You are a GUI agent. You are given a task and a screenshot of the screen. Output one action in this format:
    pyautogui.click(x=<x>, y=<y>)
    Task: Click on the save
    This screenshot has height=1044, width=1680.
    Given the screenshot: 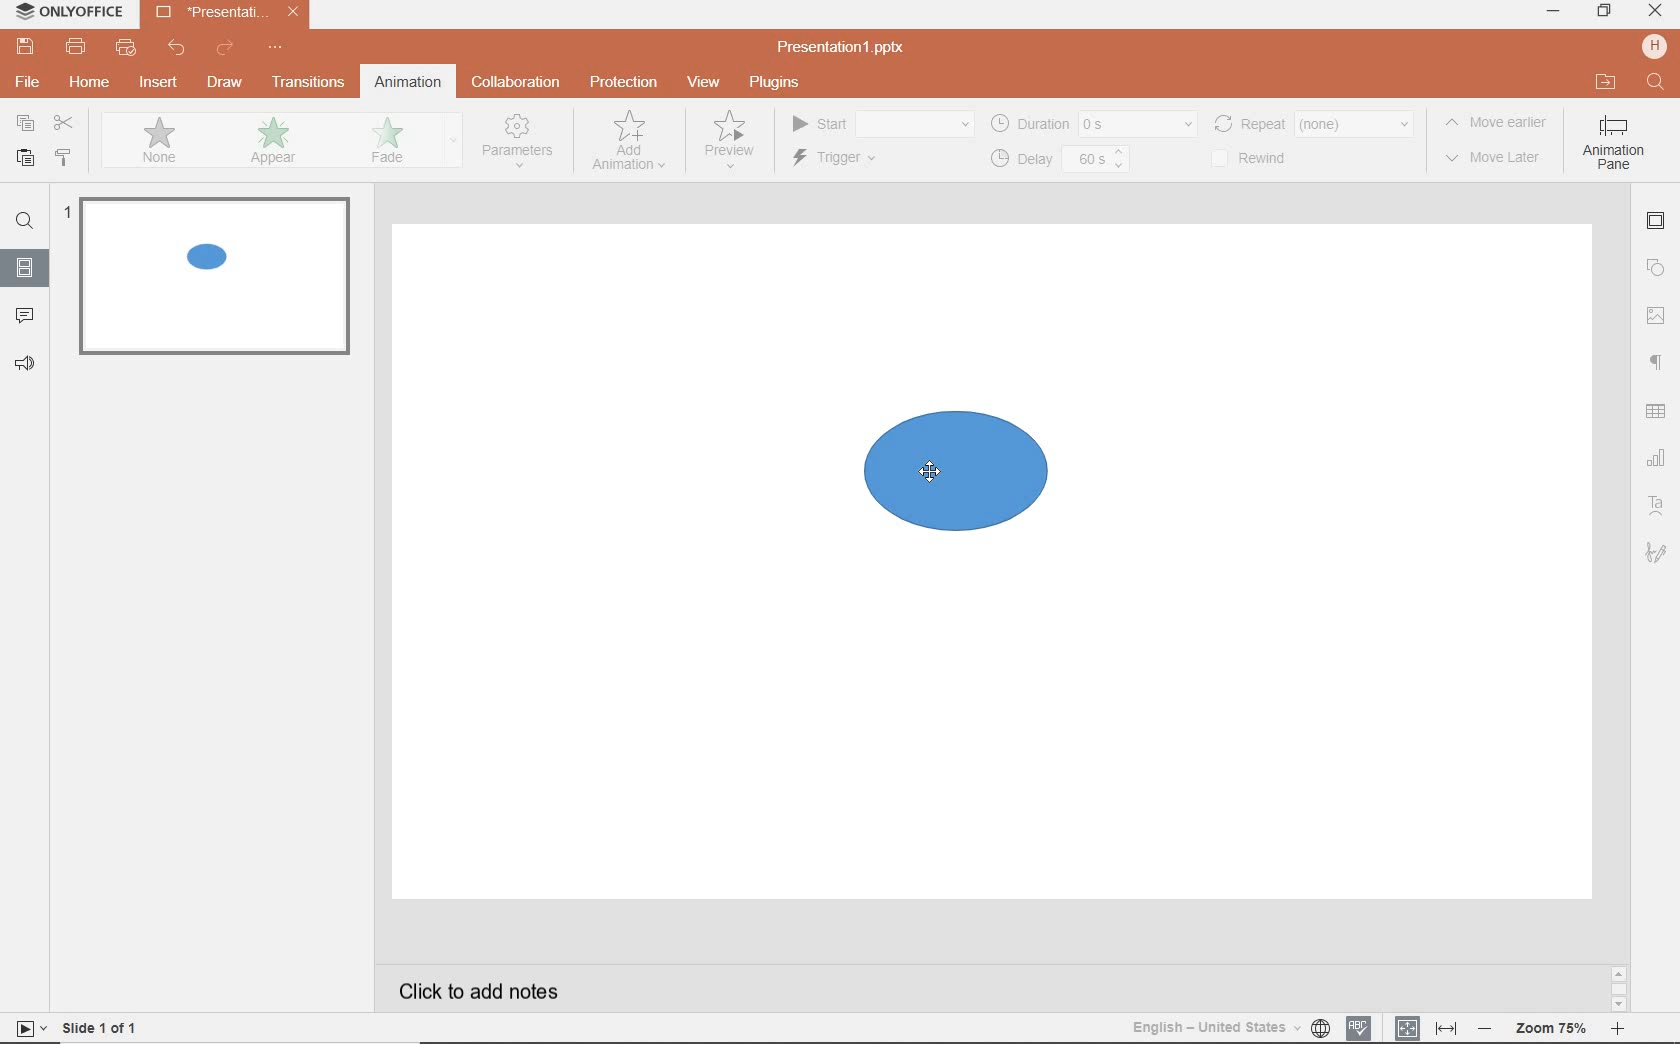 What is the action you would take?
    pyautogui.click(x=24, y=47)
    